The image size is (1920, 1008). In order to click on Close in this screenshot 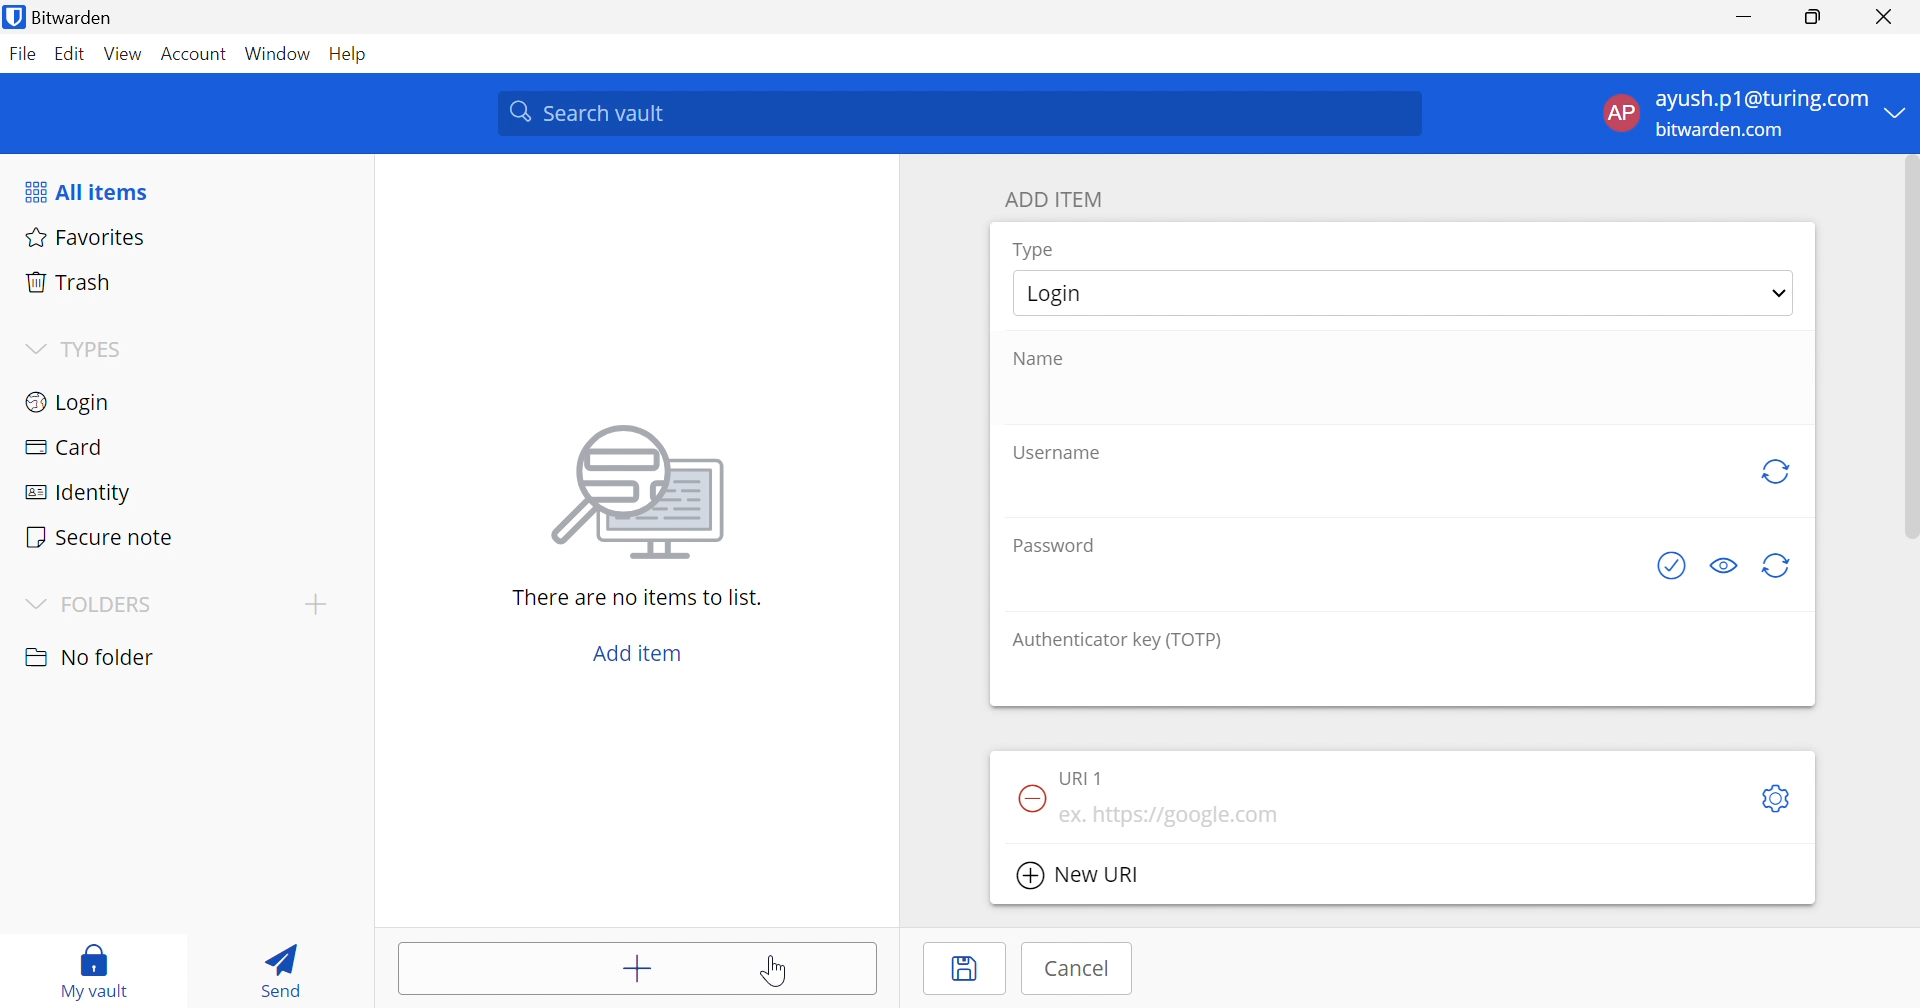, I will do `click(1887, 19)`.